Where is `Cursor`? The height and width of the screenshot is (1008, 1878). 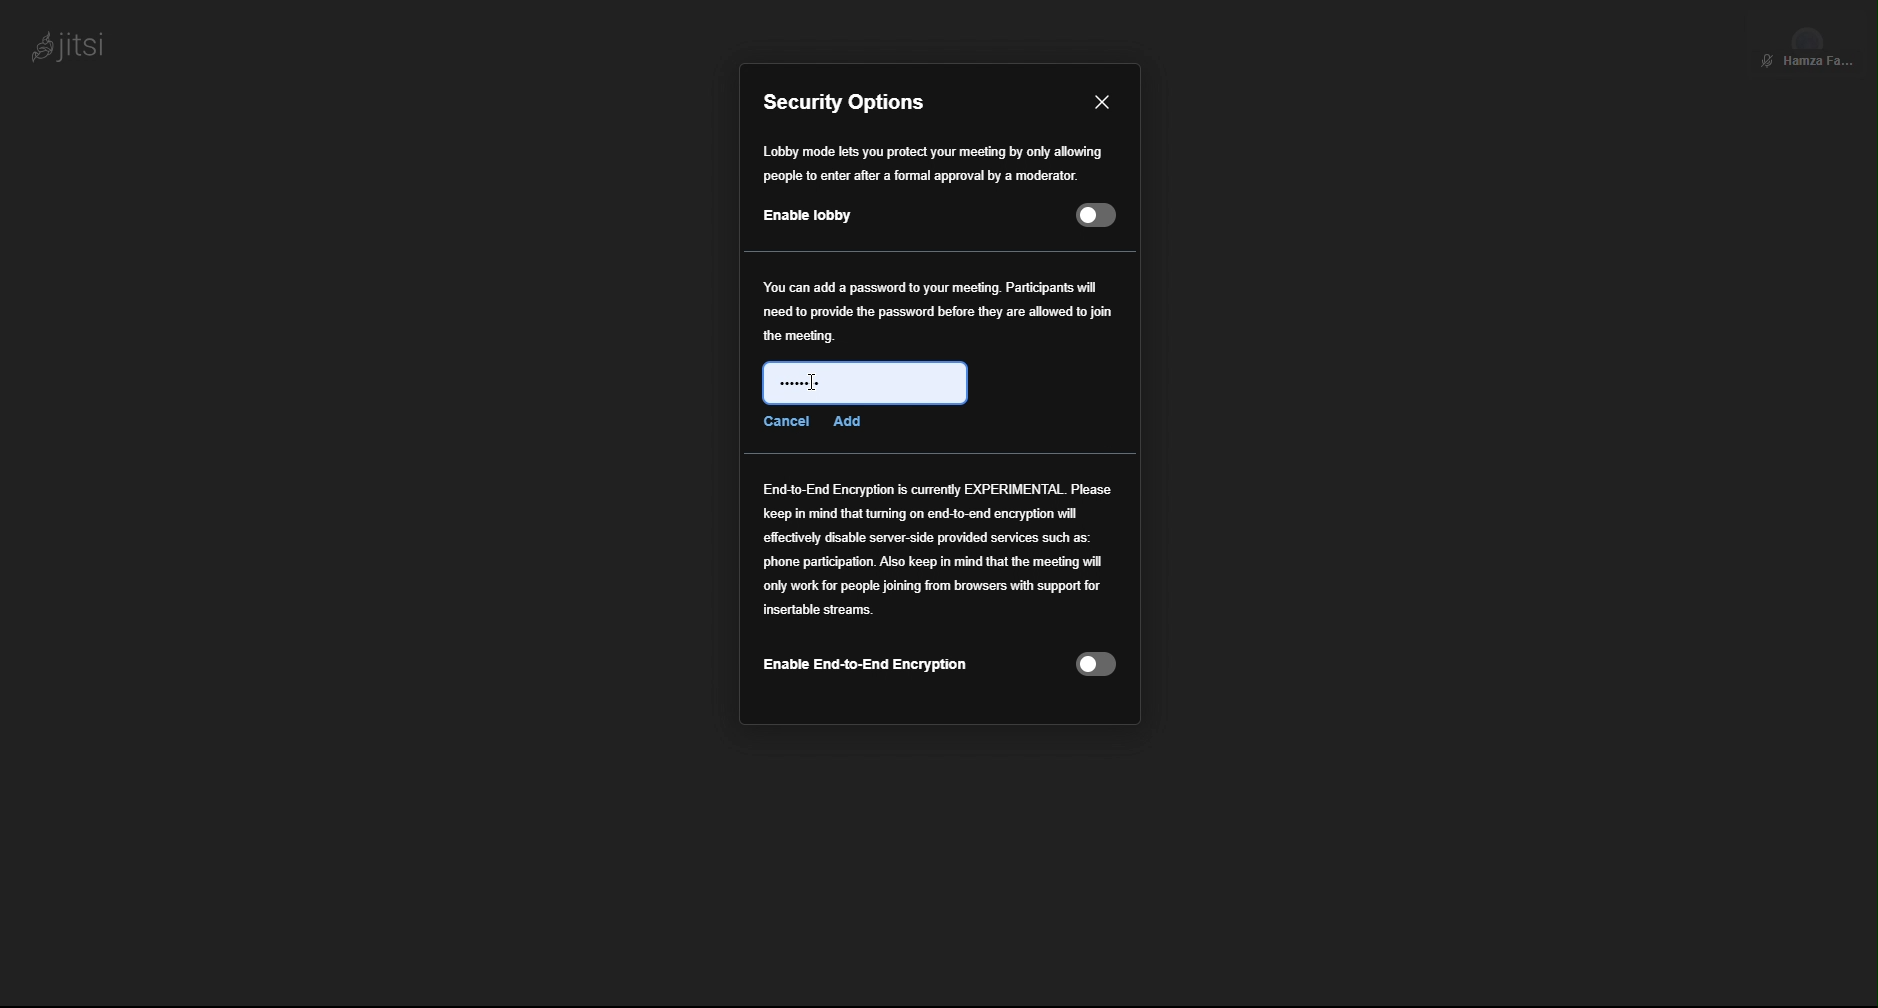
Cursor is located at coordinates (811, 379).